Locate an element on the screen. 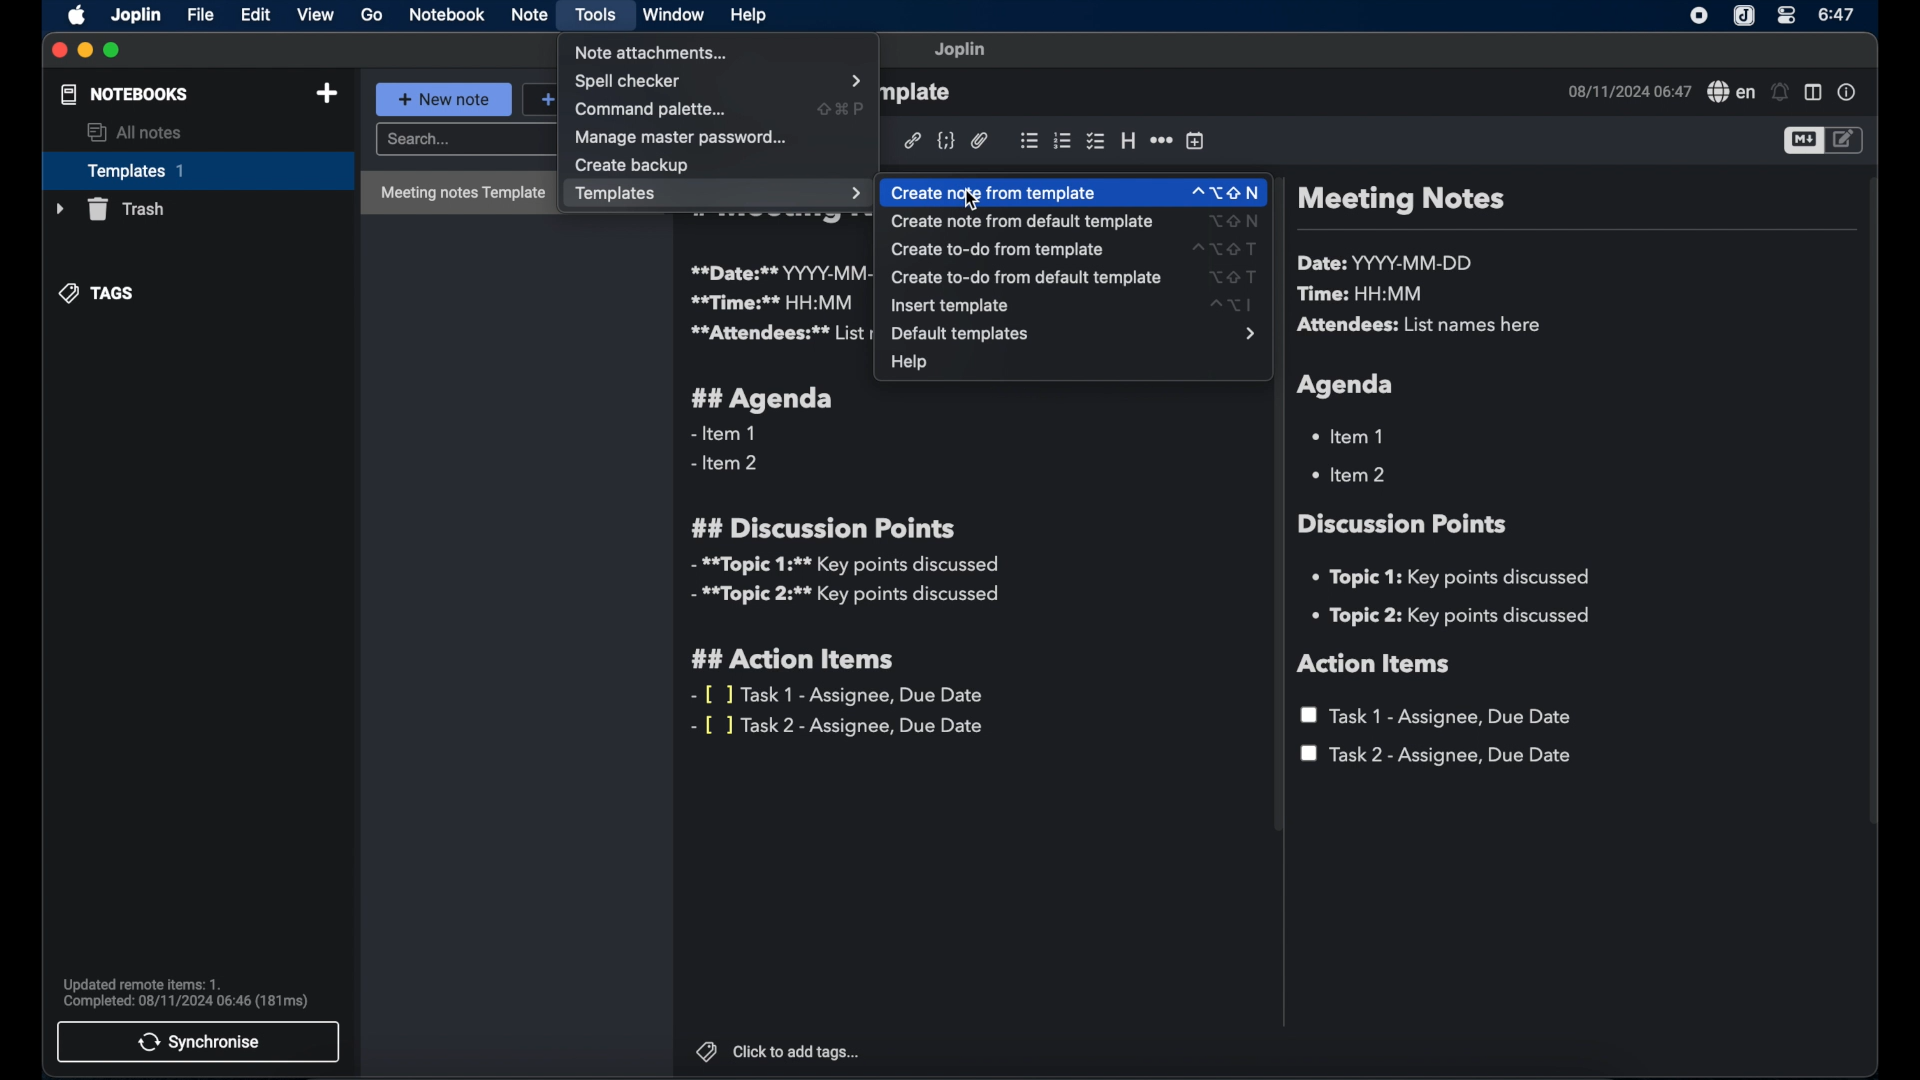 The height and width of the screenshot is (1080, 1920). search is located at coordinates (463, 142).